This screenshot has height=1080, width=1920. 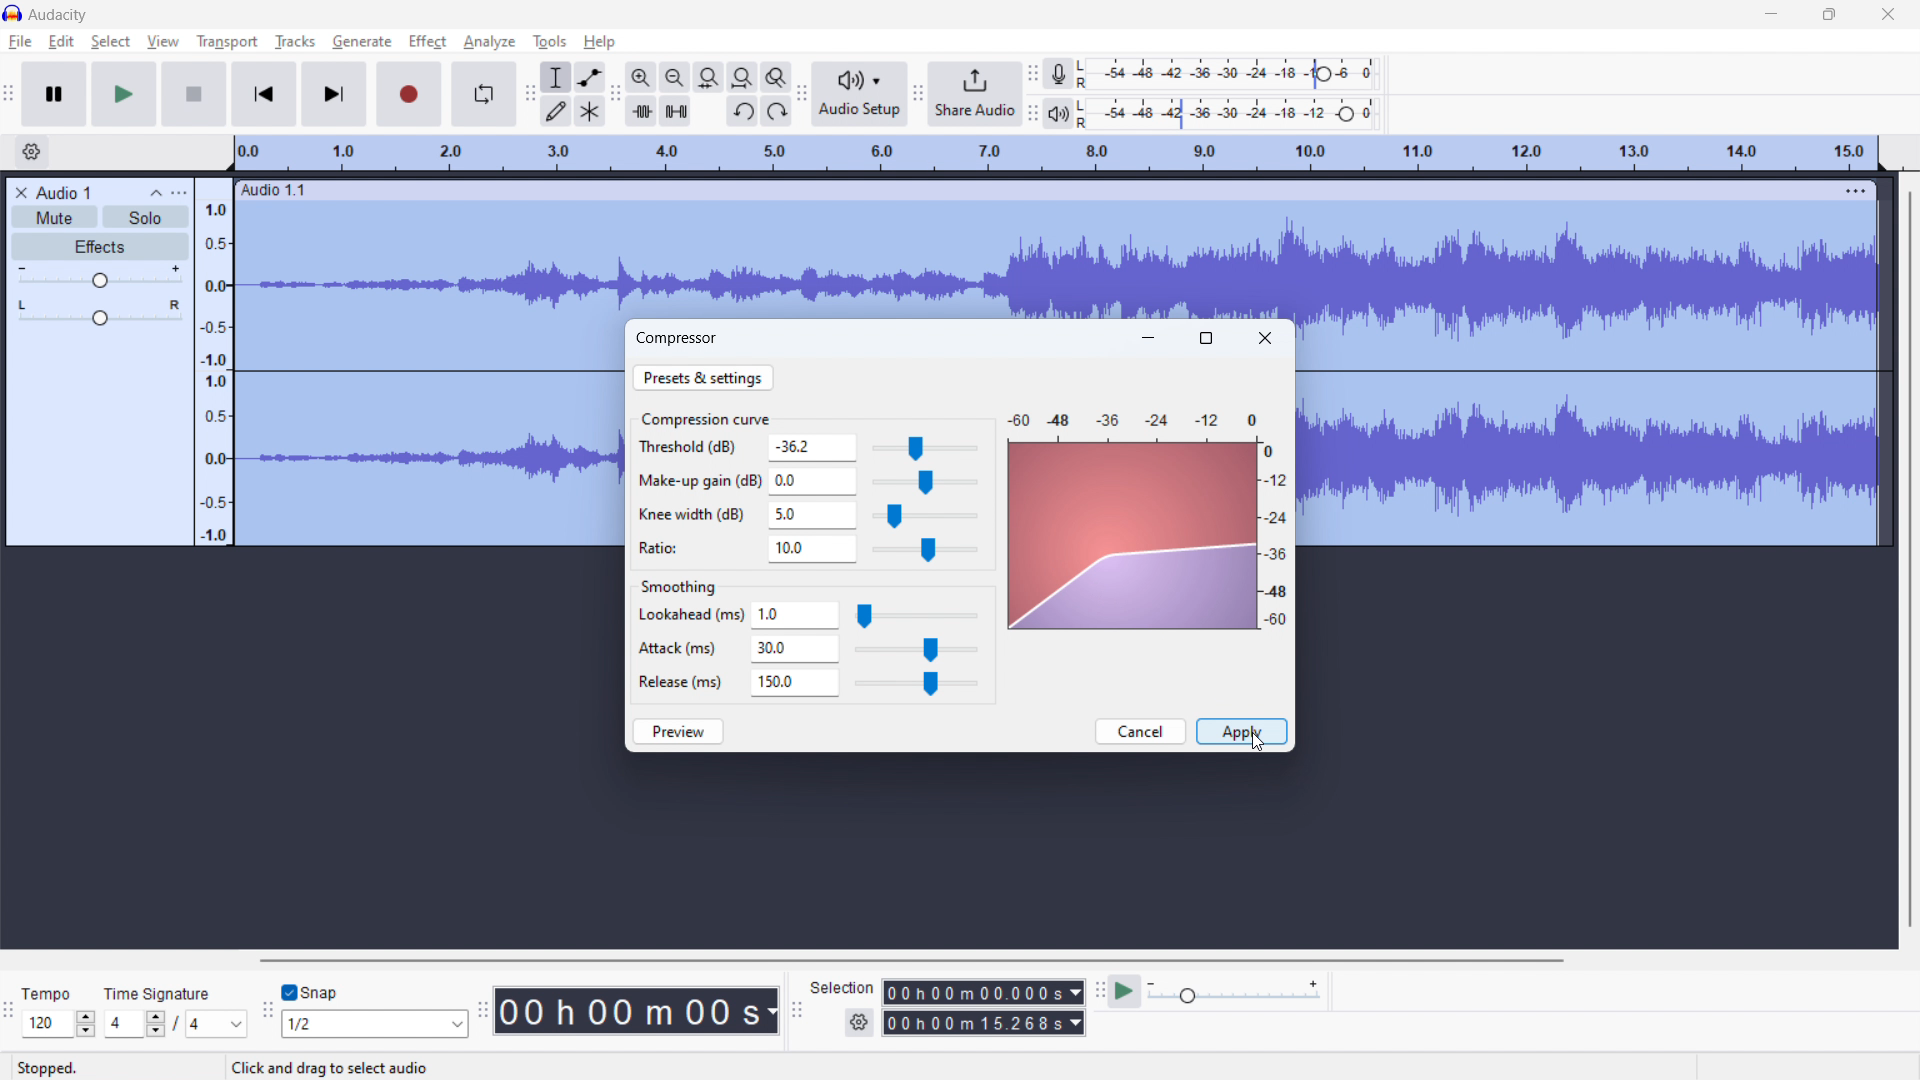 What do you see at coordinates (54, 94) in the screenshot?
I see `pause` at bounding box center [54, 94].